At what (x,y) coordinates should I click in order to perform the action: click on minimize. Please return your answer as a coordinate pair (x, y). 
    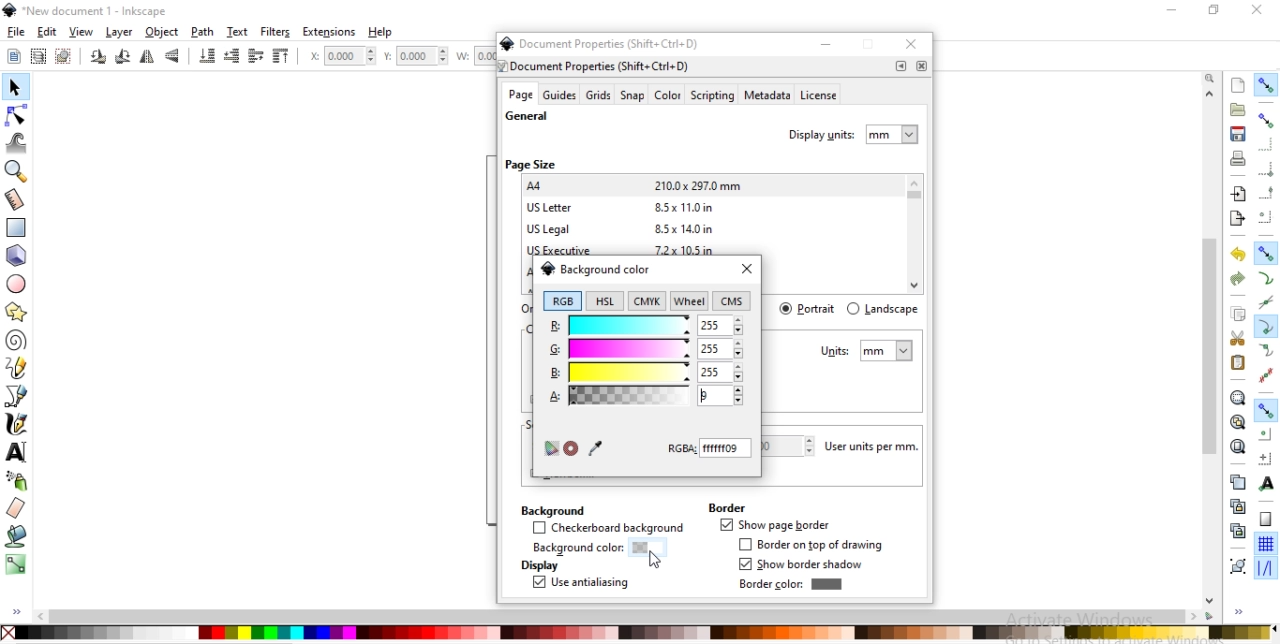
    Looking at the image, I should click on (826, 44).